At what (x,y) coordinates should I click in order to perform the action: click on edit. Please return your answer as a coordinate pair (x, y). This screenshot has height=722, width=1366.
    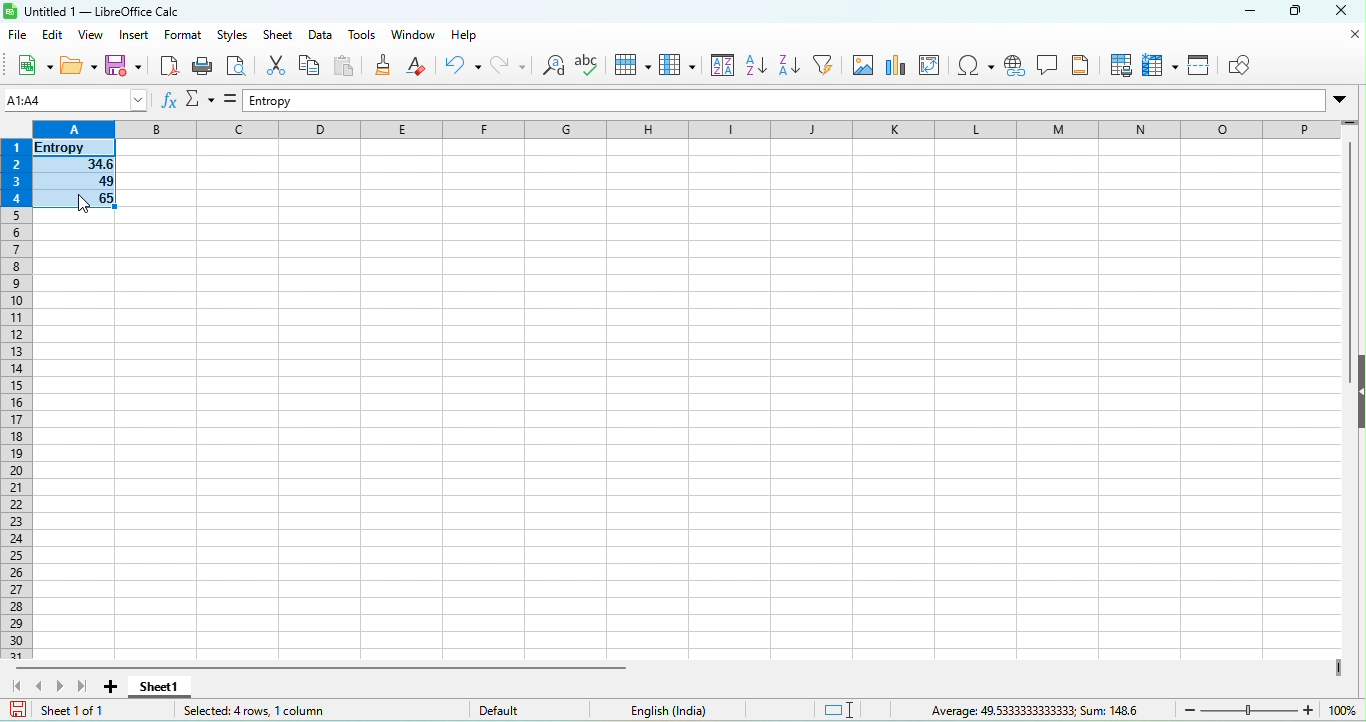
    Looking at the image, I should click on (54, 37).